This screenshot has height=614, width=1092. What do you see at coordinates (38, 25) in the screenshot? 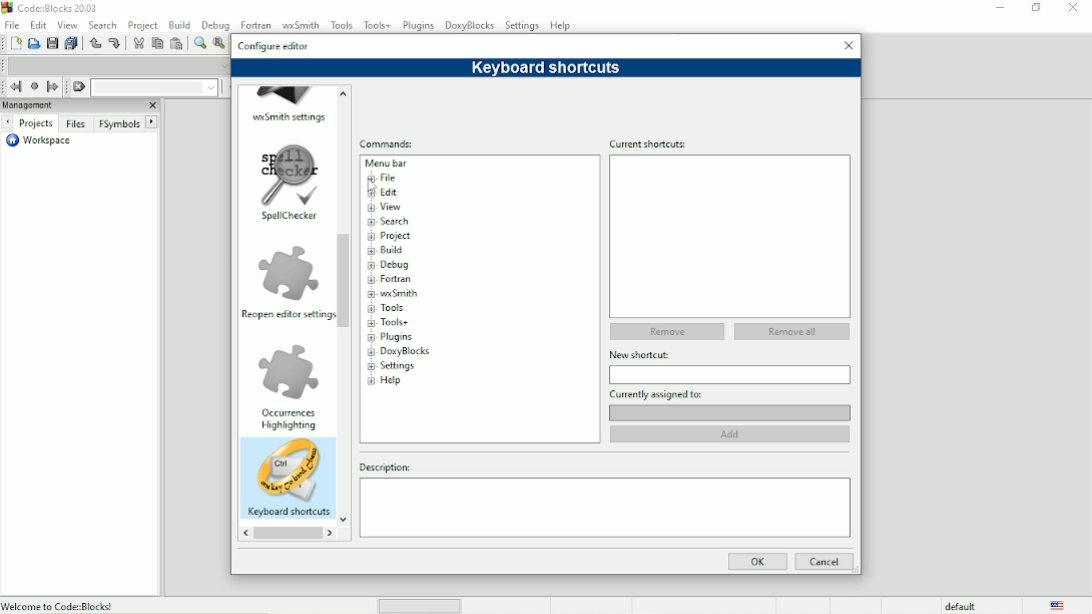
I see `Edit` at bounding box center [38, 25].